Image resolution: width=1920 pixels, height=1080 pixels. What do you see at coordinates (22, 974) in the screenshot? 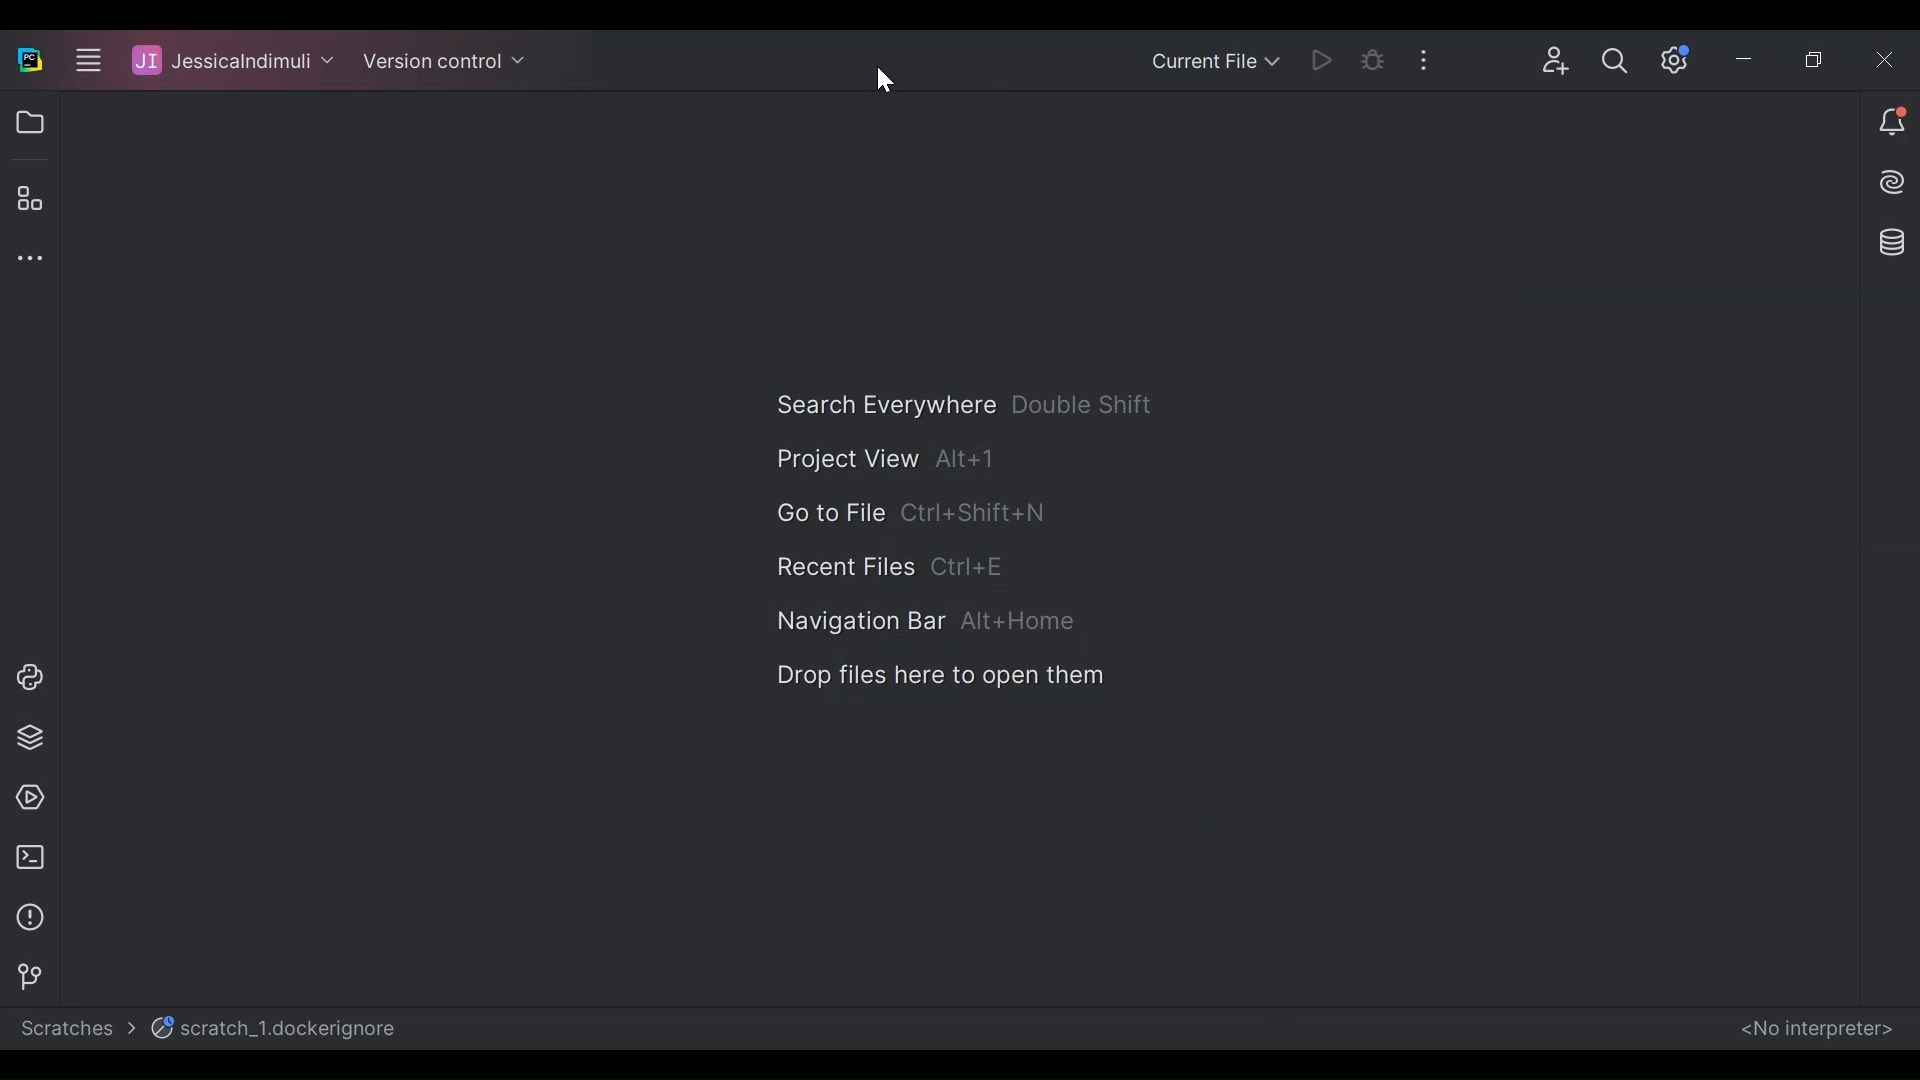
I see `Version Control` at bounding box center [22, 974].